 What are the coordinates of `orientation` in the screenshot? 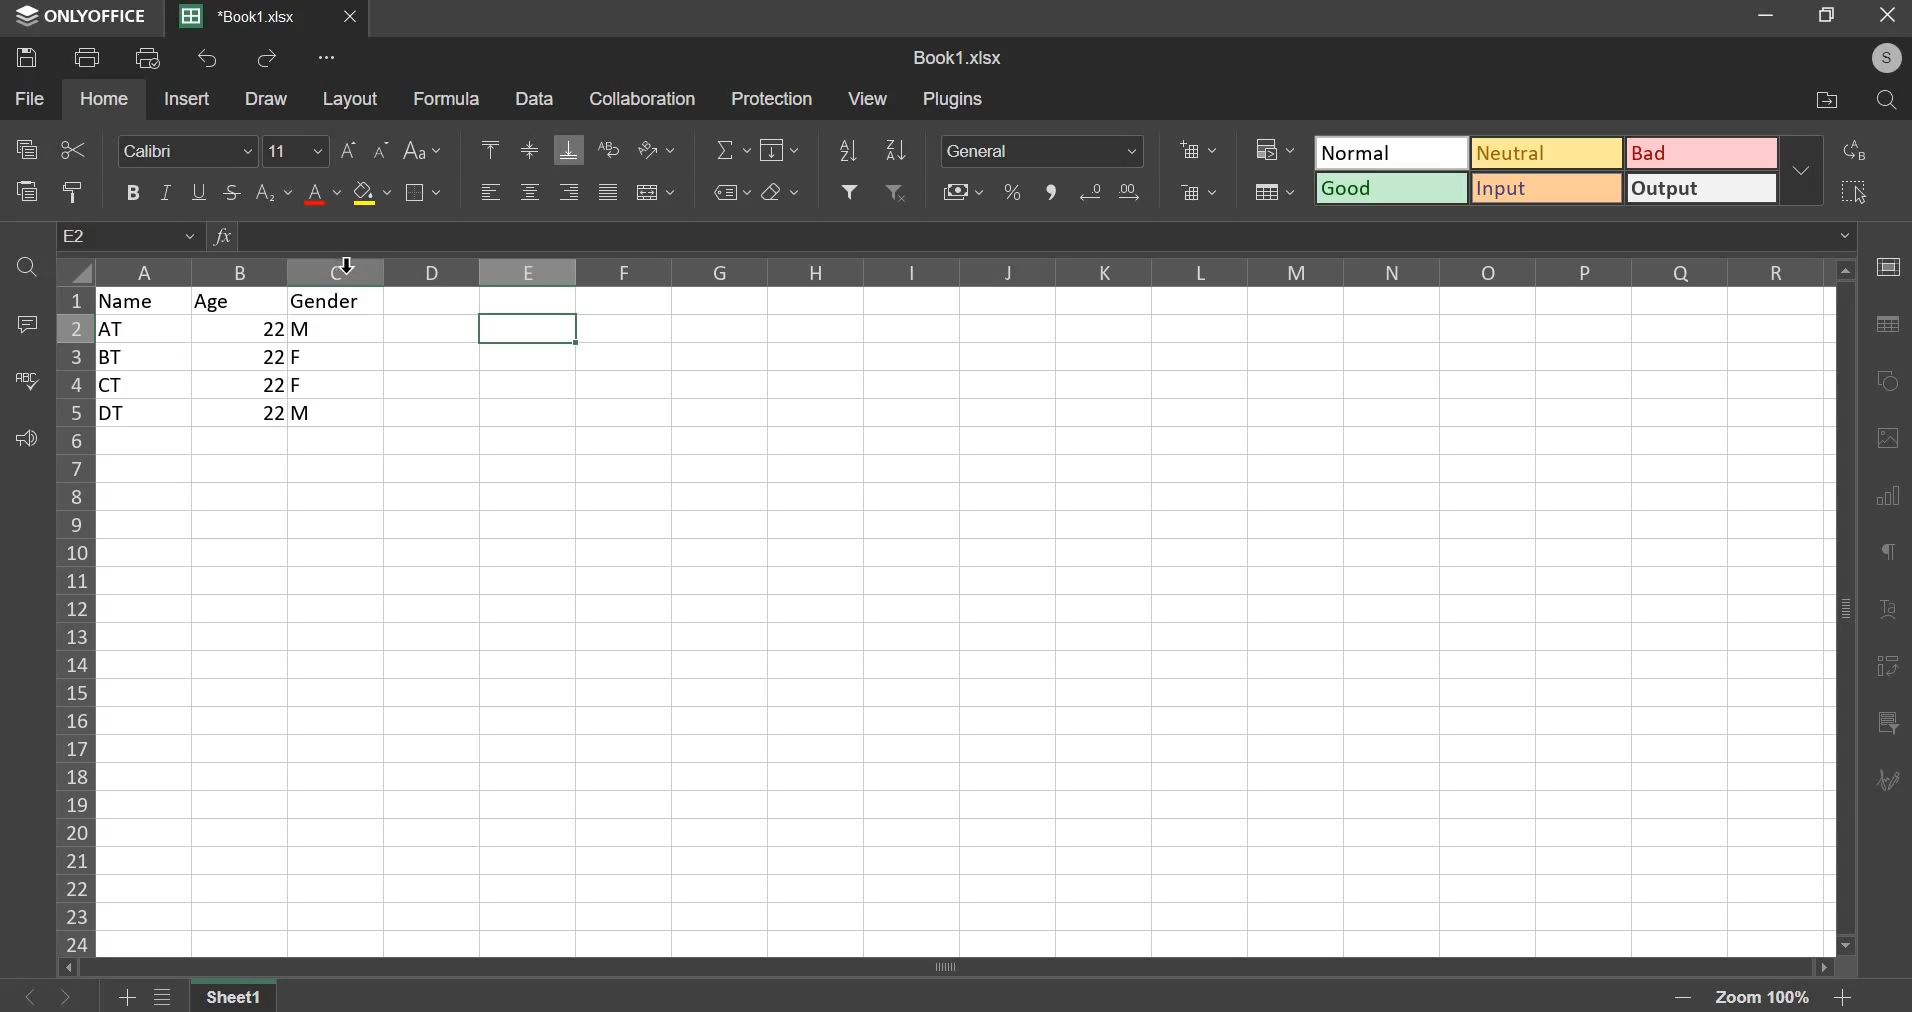 It's located at (656, 149).